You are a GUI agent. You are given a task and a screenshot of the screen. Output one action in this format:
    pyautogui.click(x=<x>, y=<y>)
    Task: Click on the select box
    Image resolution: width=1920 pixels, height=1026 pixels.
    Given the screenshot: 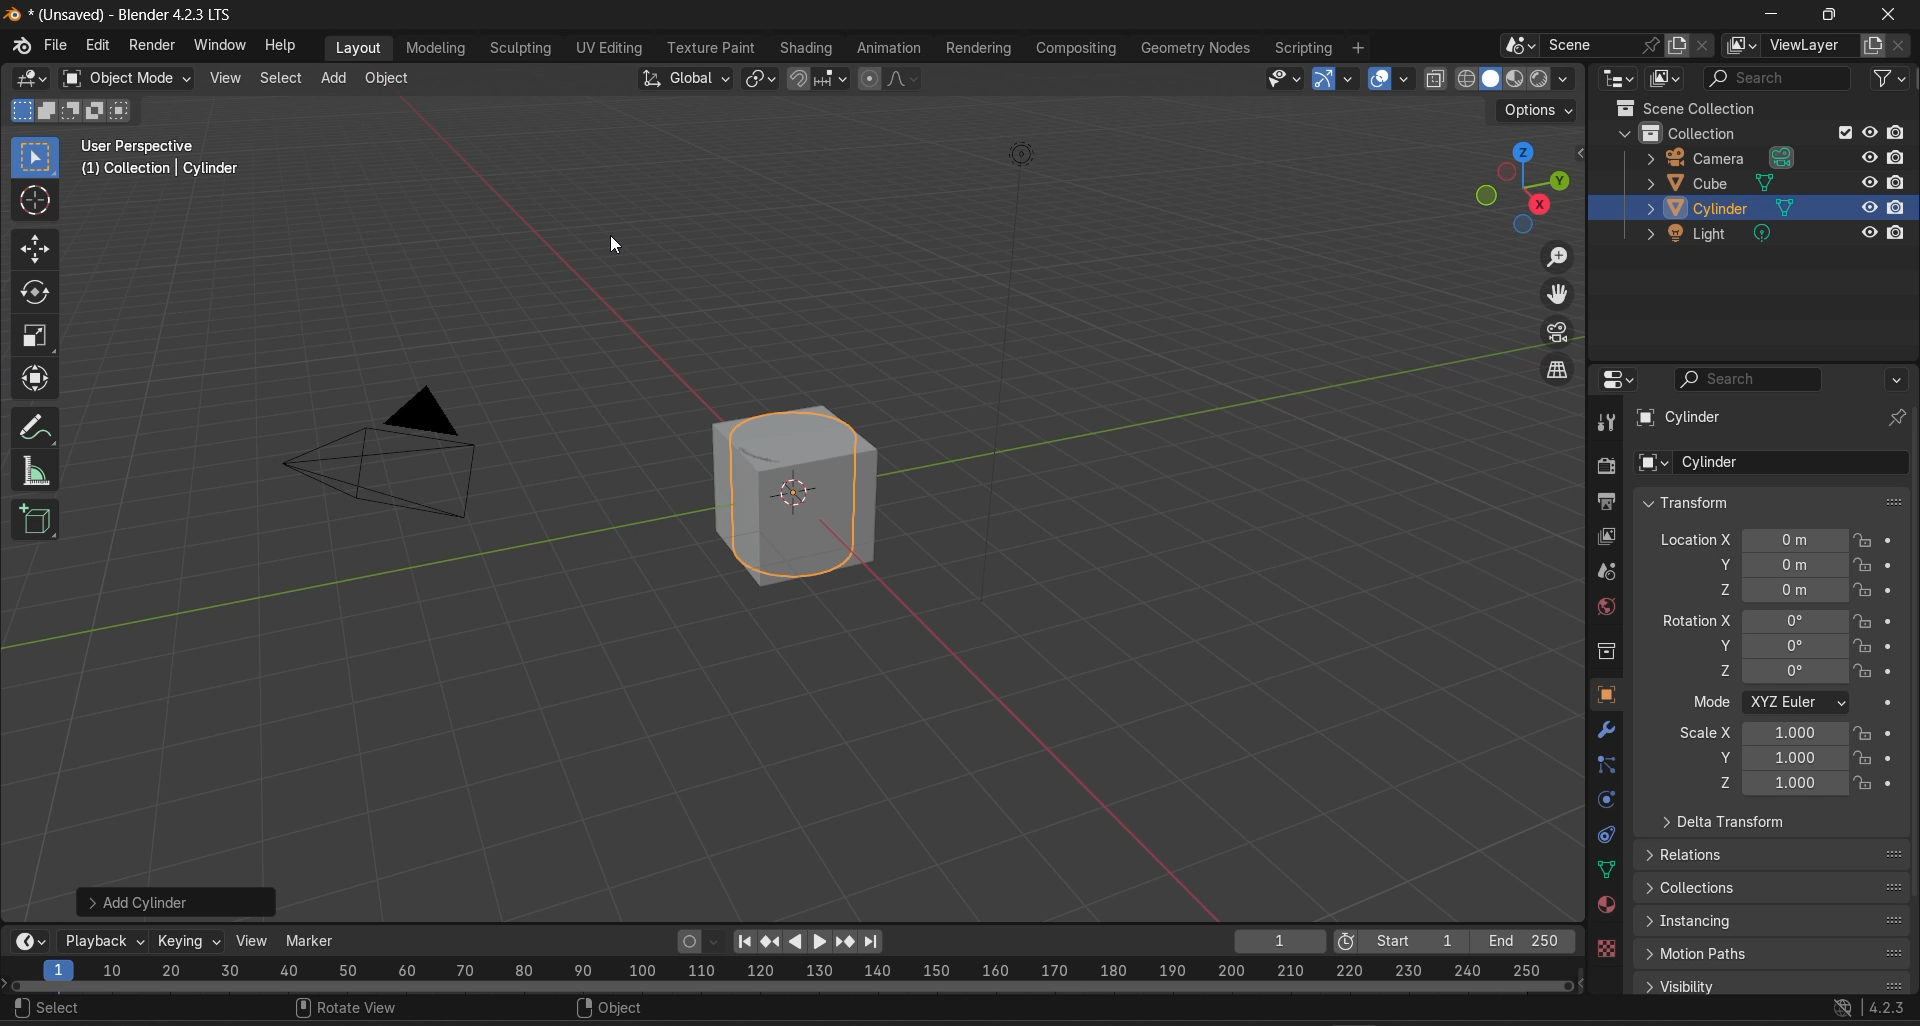 What is the action you would take?
    pyautogui.click(x=36, y=155)
    